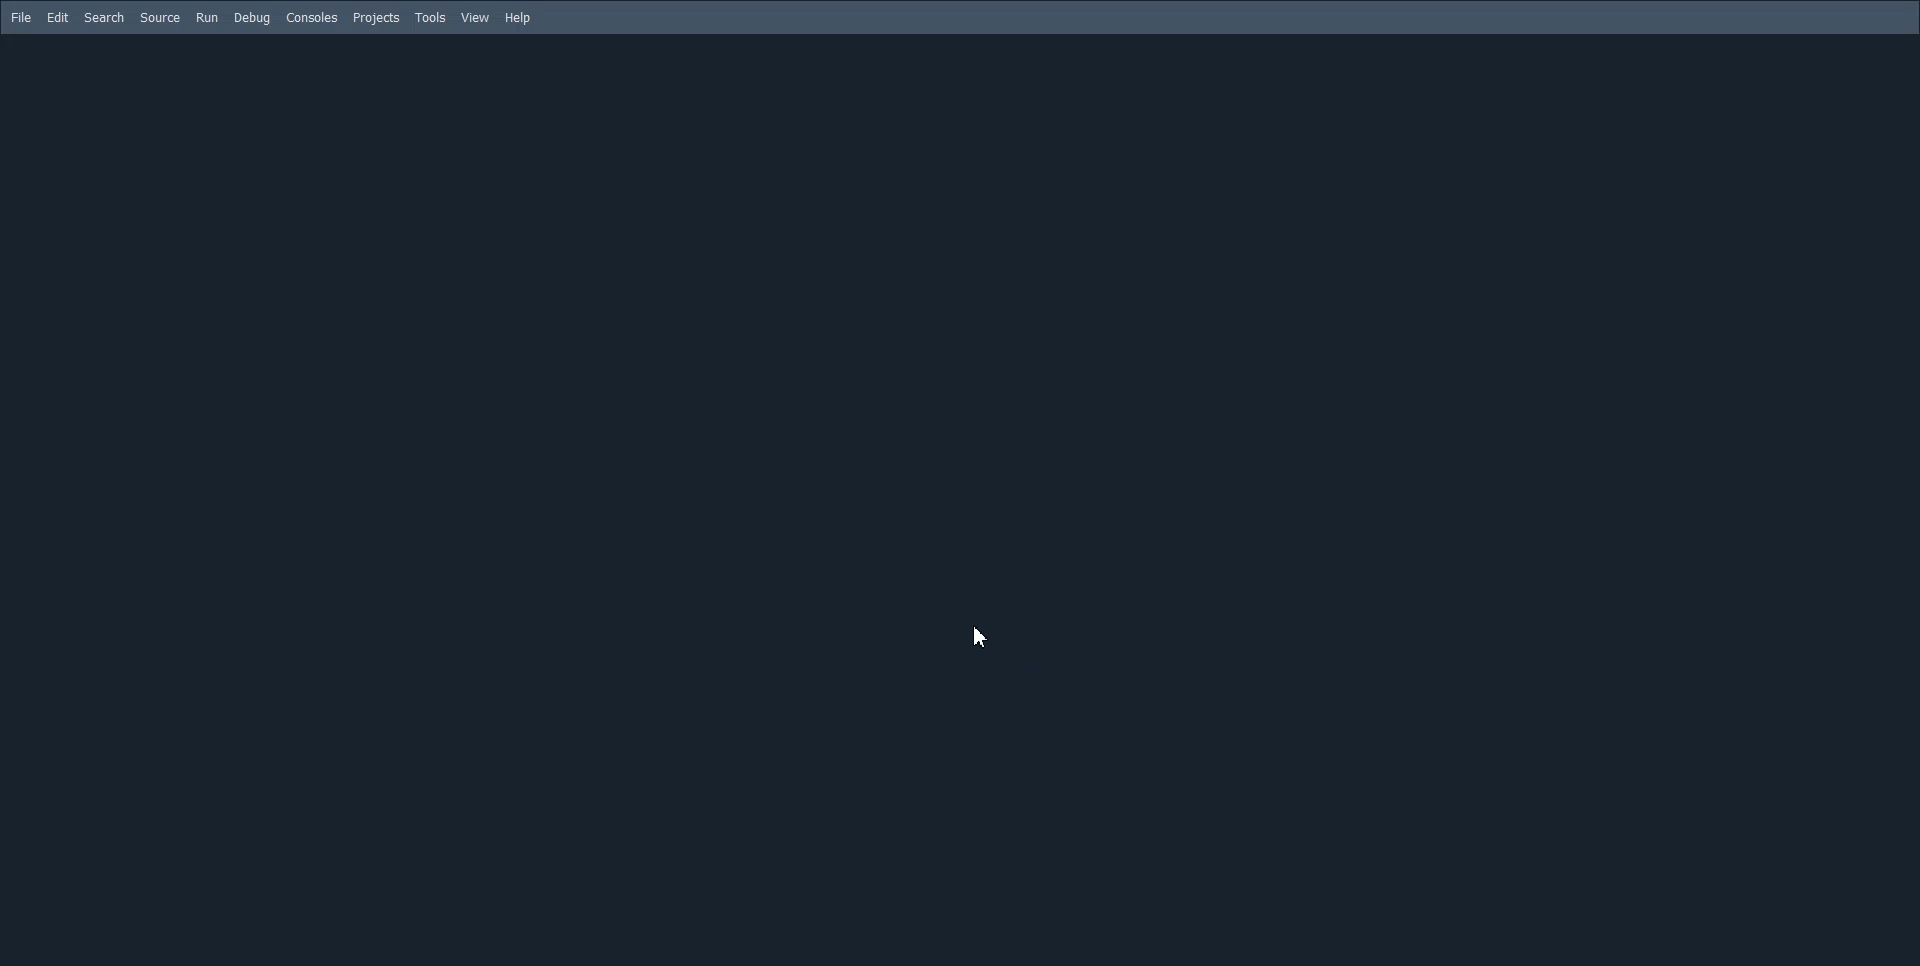 The height and width of the screenshot is (966, 1920). What do you see at coordinates (978, 636) in the screenshot?
I see `Cursor` at bounding box center [978, 636].